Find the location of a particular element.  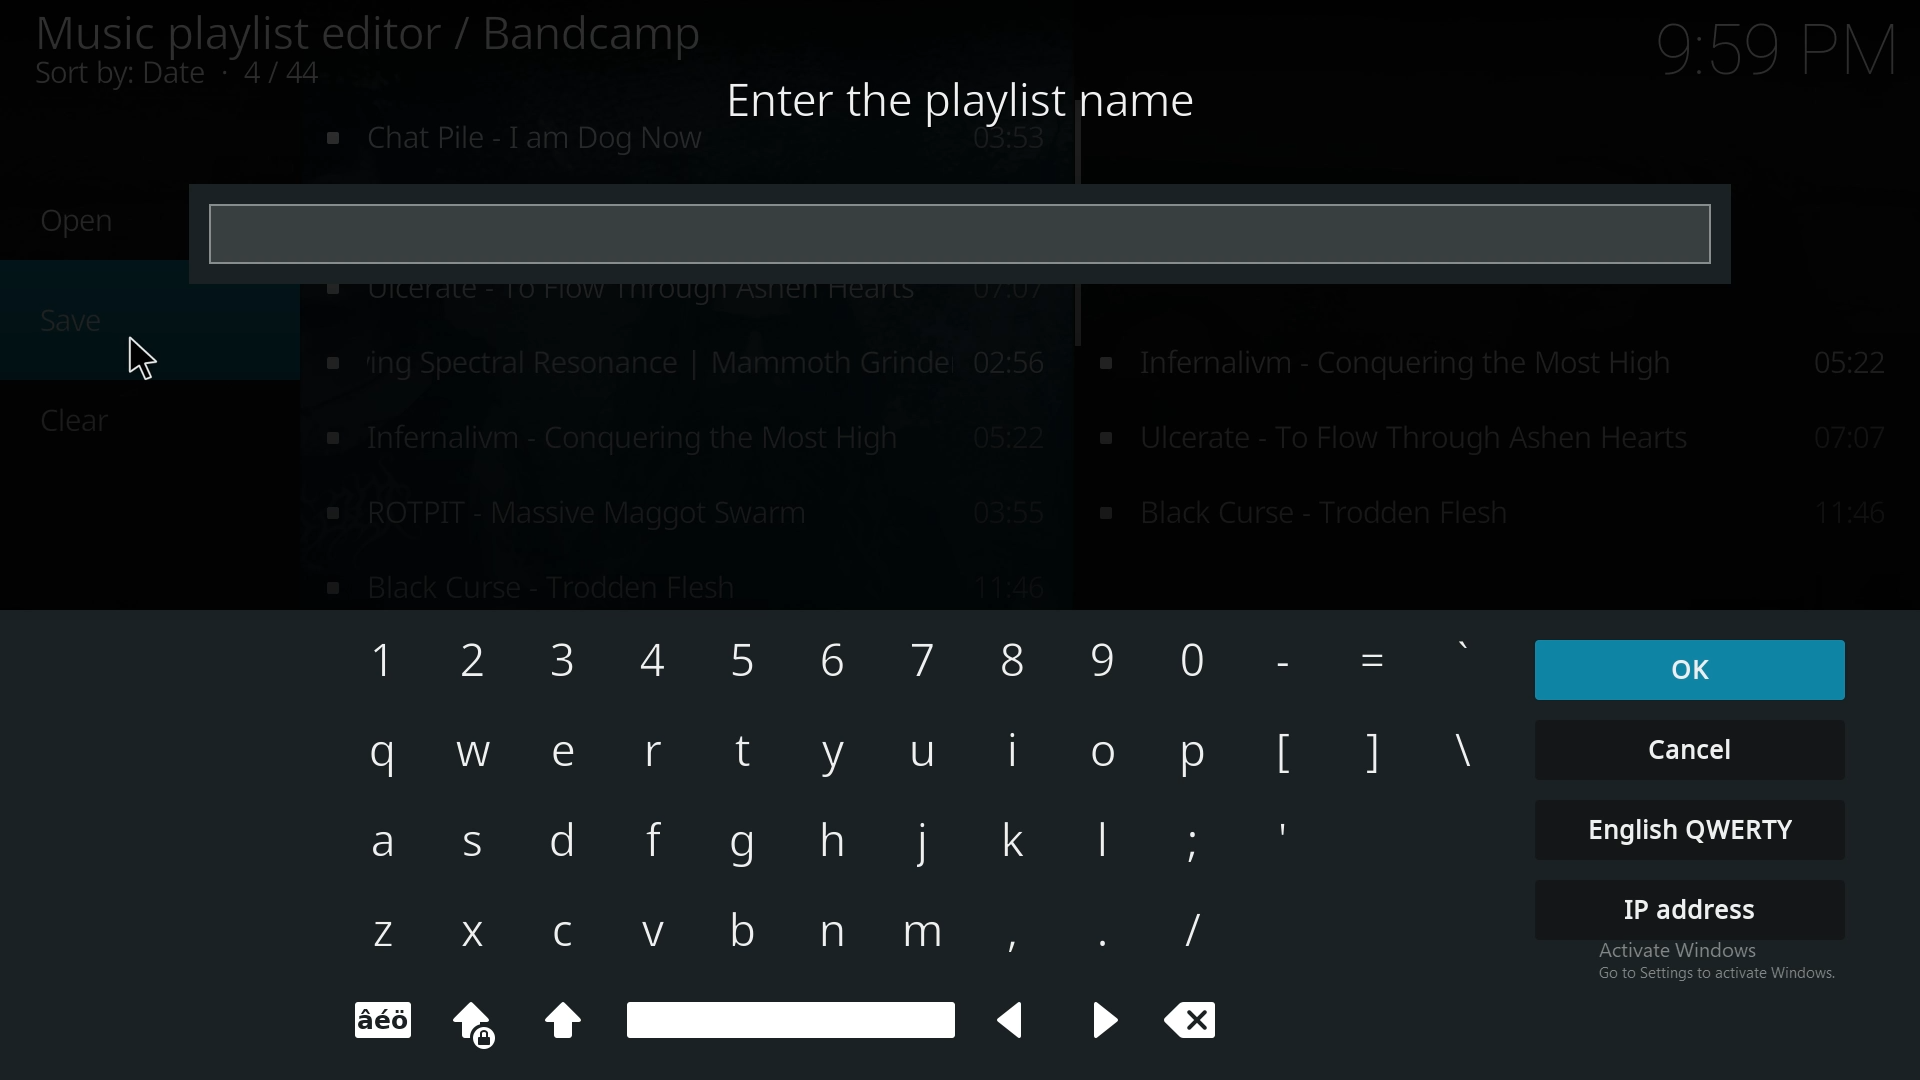

keyboard input is located at coordinates (568, 839).